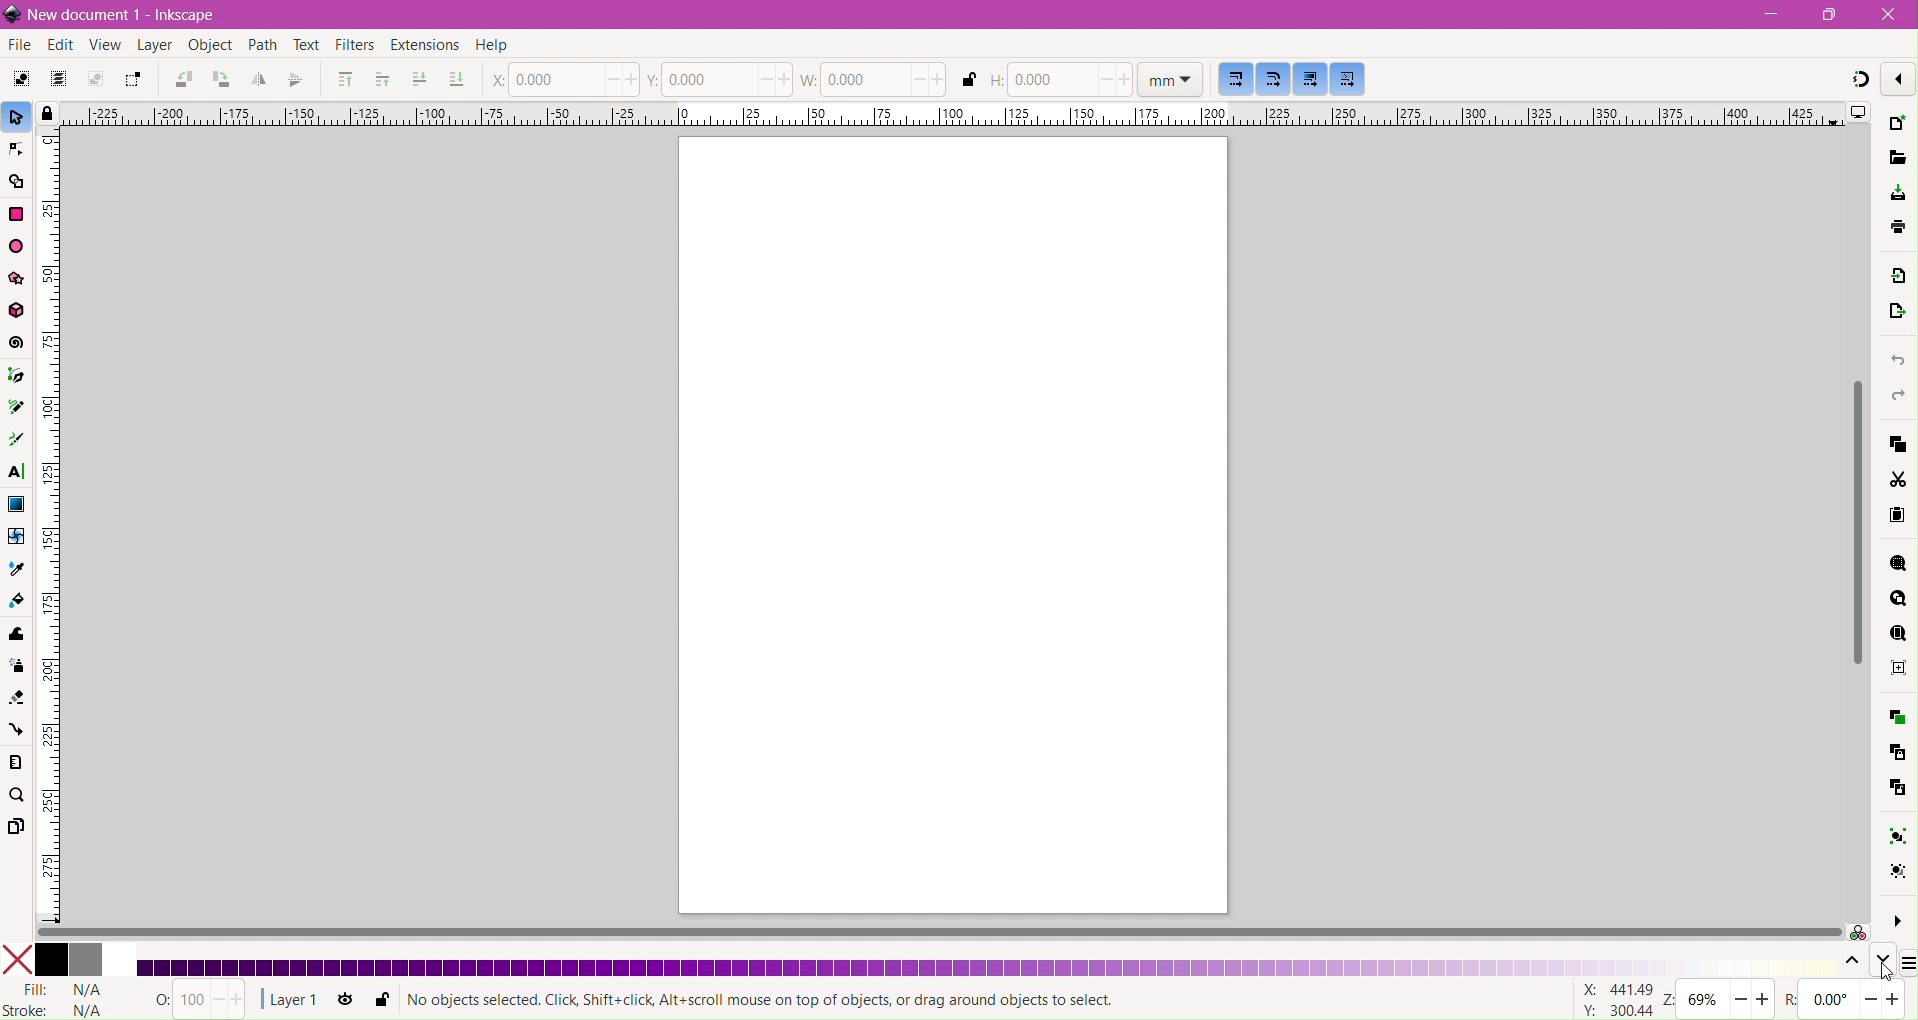  I want to click on Deselect, so click(96, 80).